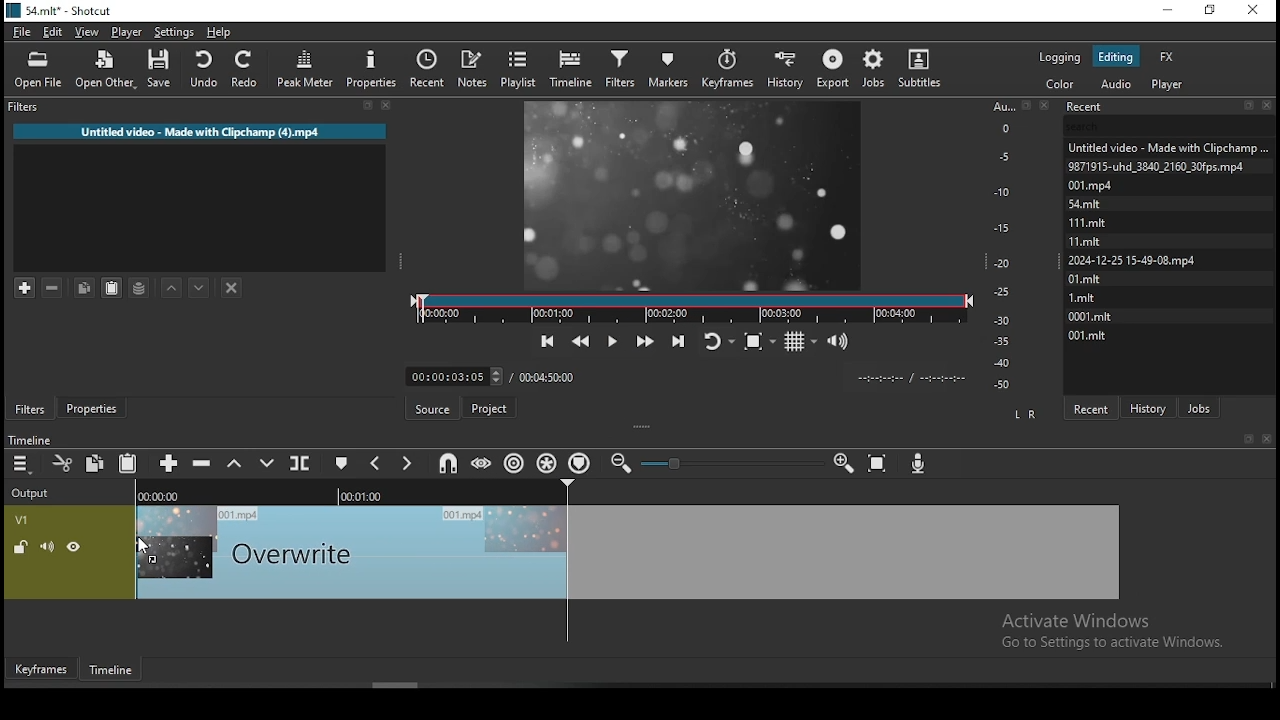 This screenshot has width=1280, height=720. What do you see at coordinates (167, 284) in the screenshot?
I see `move filter up` at bounding box center [167, 284].